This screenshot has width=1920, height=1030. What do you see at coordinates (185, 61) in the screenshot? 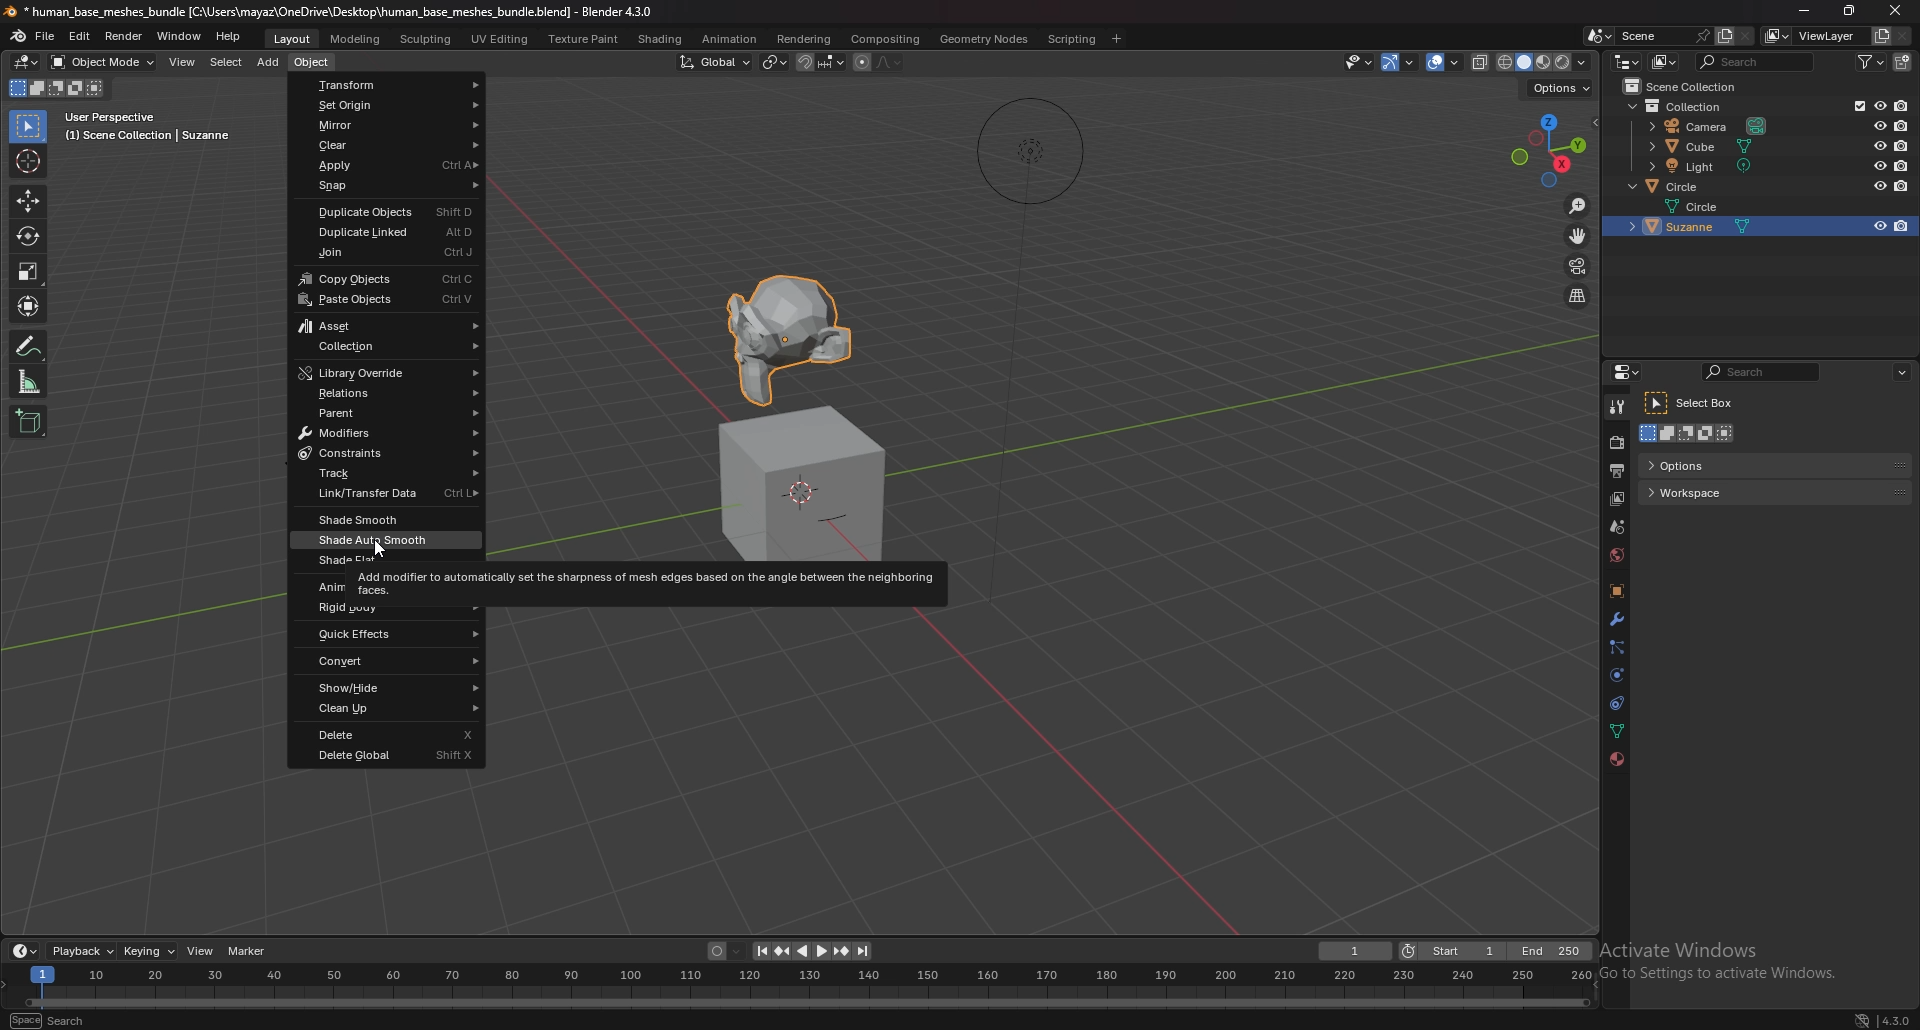
I see `view` at bounding box center [185, 61].